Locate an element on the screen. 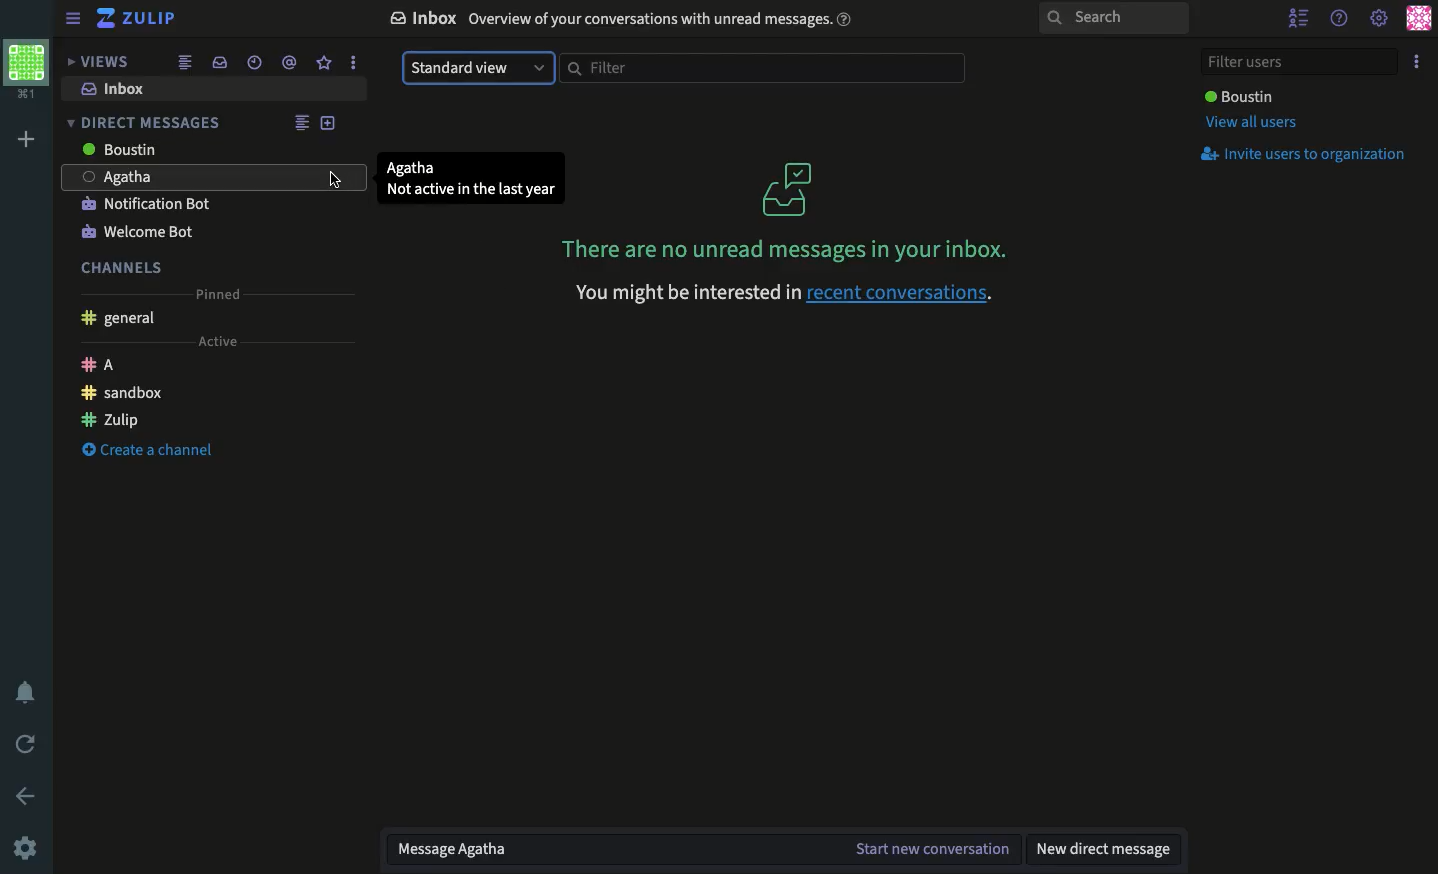 The image size is (1438, 874). Message is located at coordinates (706, 849).